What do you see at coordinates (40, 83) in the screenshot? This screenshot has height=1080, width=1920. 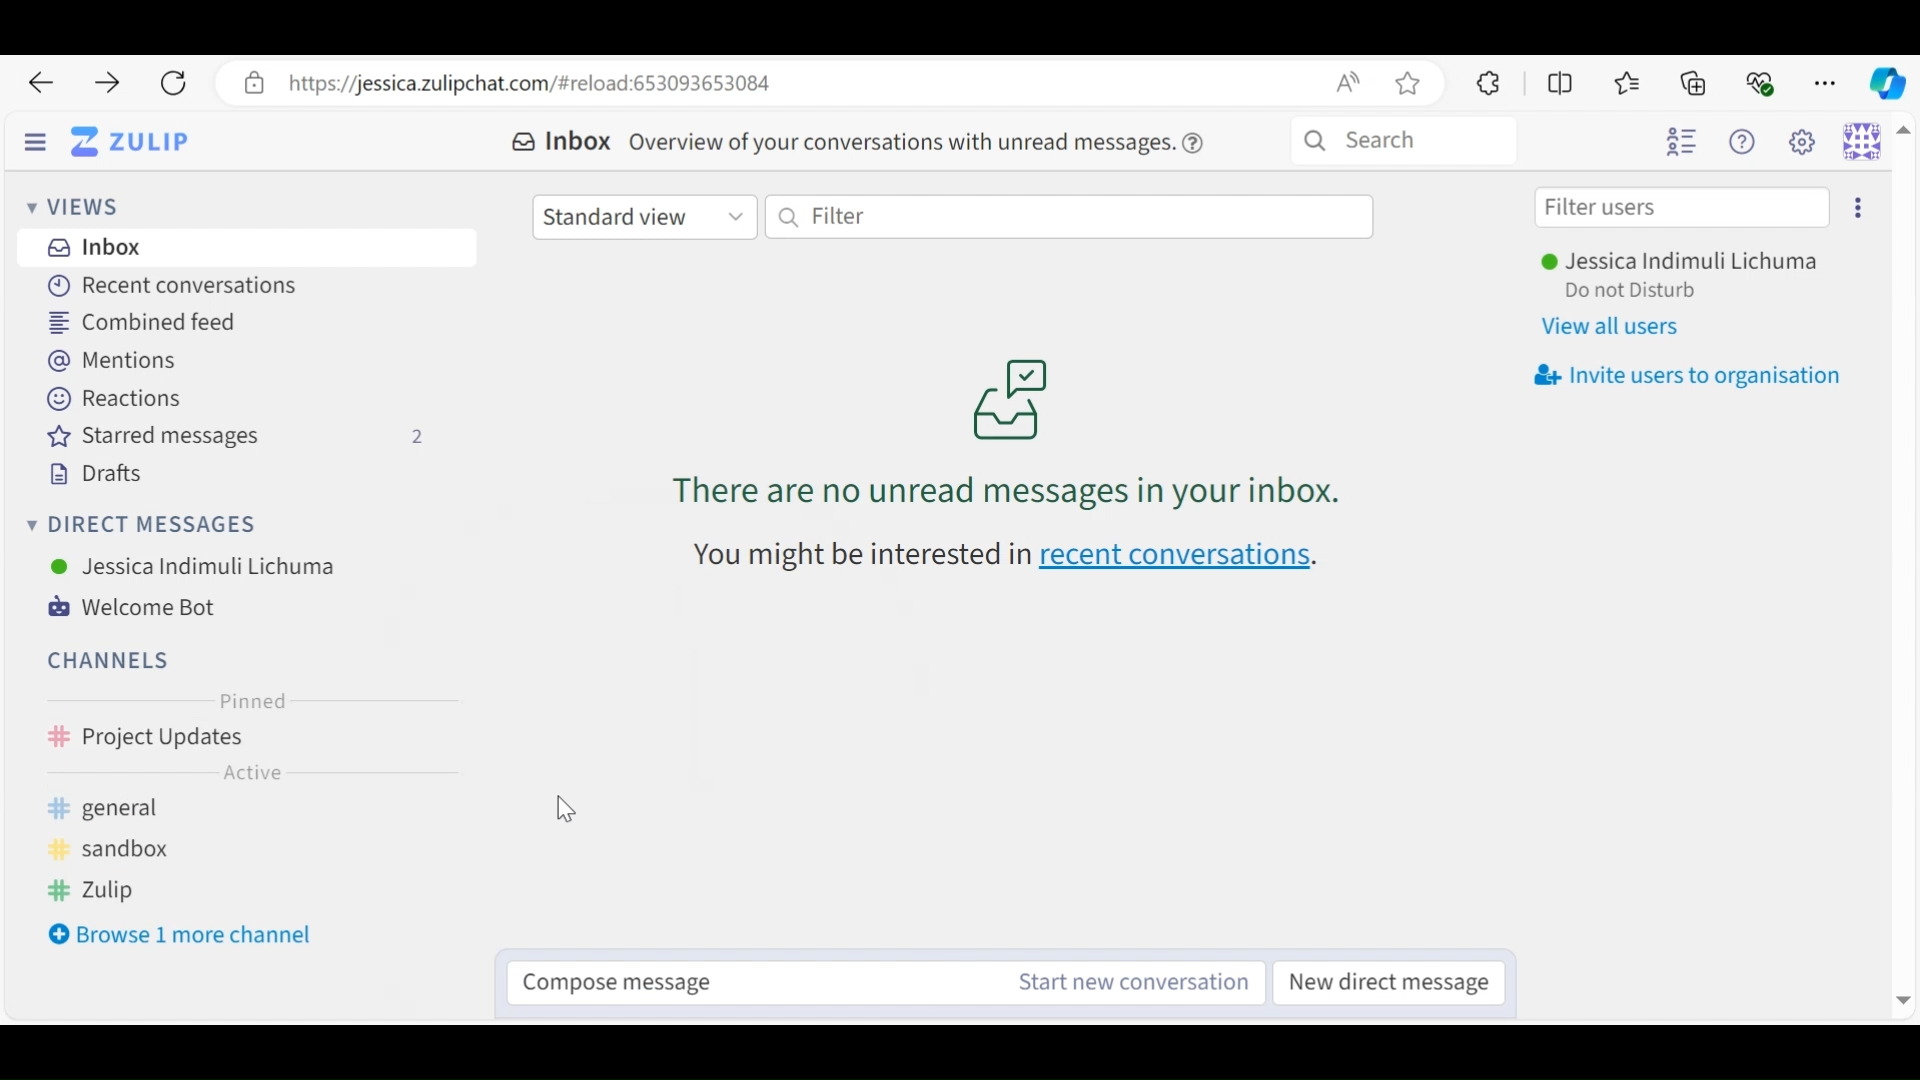 I see `Go back` at bounding box center [40, 83].